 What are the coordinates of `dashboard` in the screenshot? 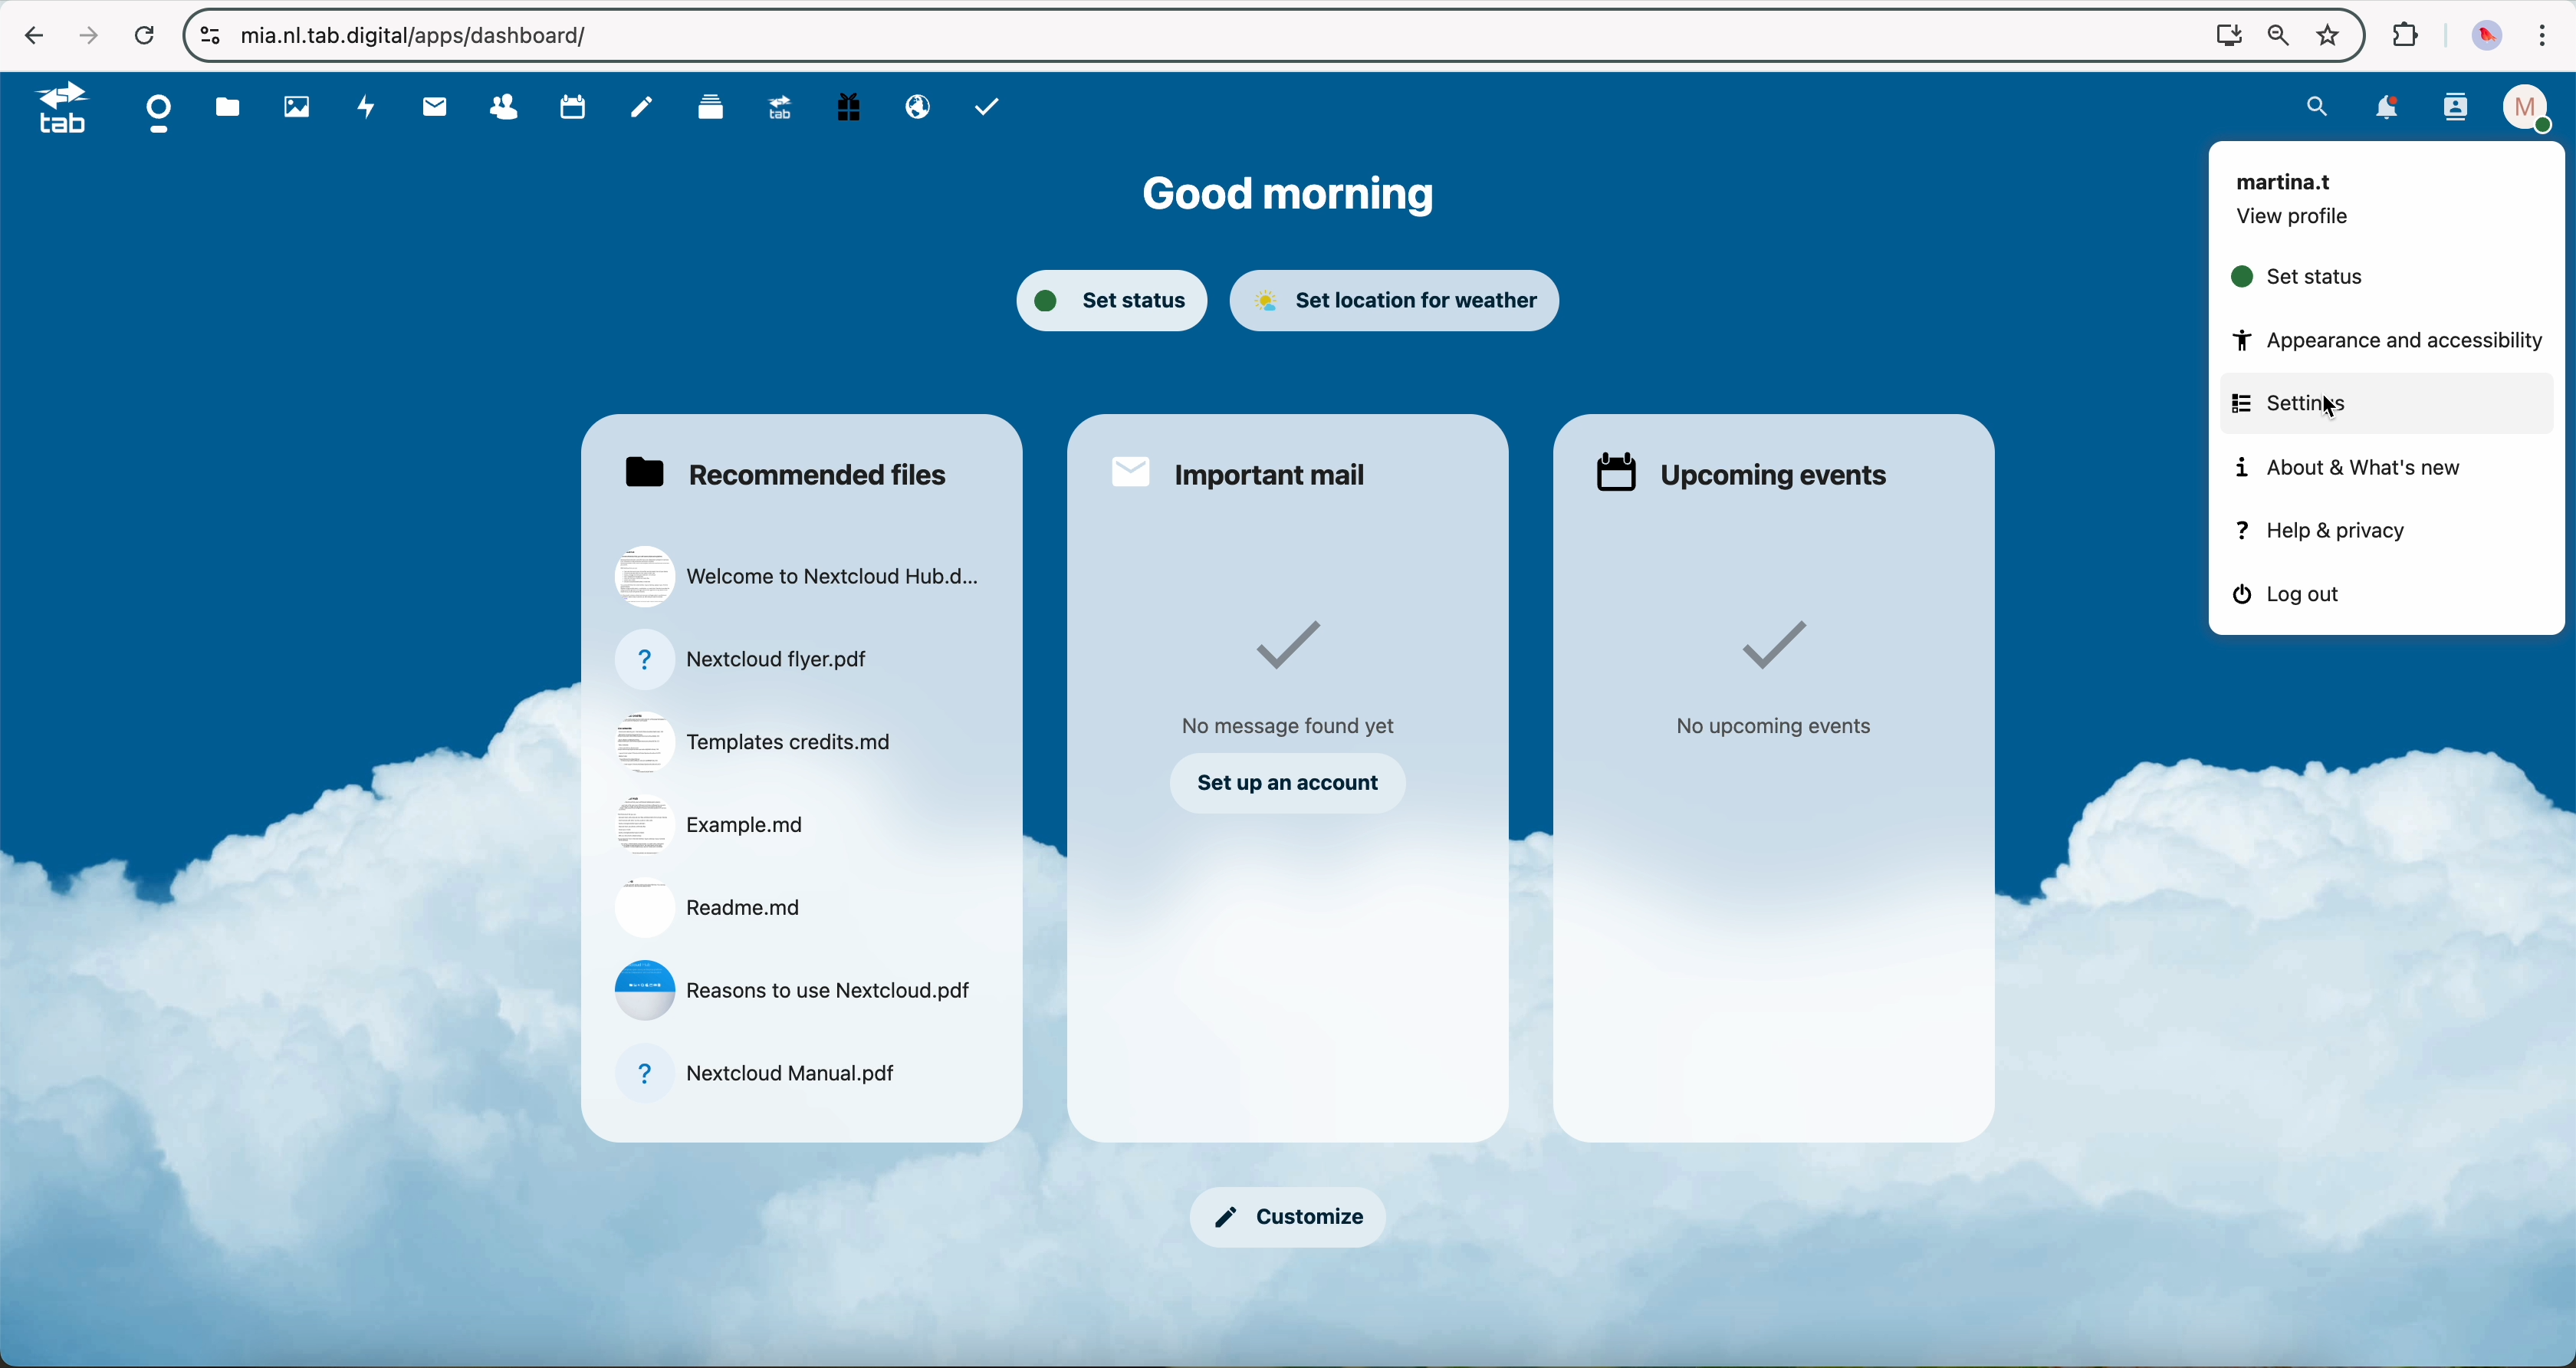 It's located at (161, 114).